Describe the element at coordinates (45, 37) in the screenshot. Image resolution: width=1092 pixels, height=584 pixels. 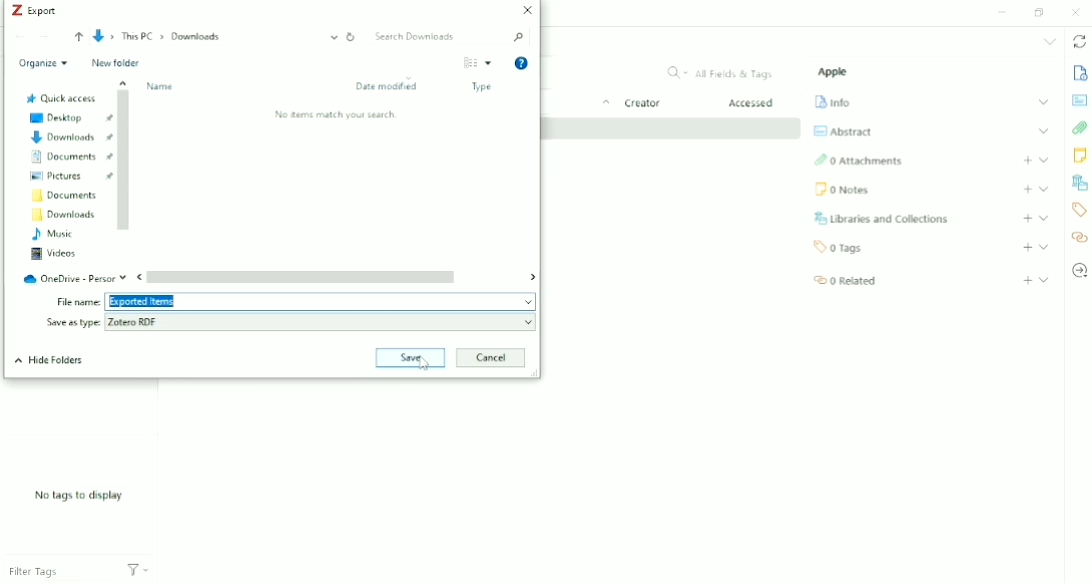
I see `Forward` at that location.